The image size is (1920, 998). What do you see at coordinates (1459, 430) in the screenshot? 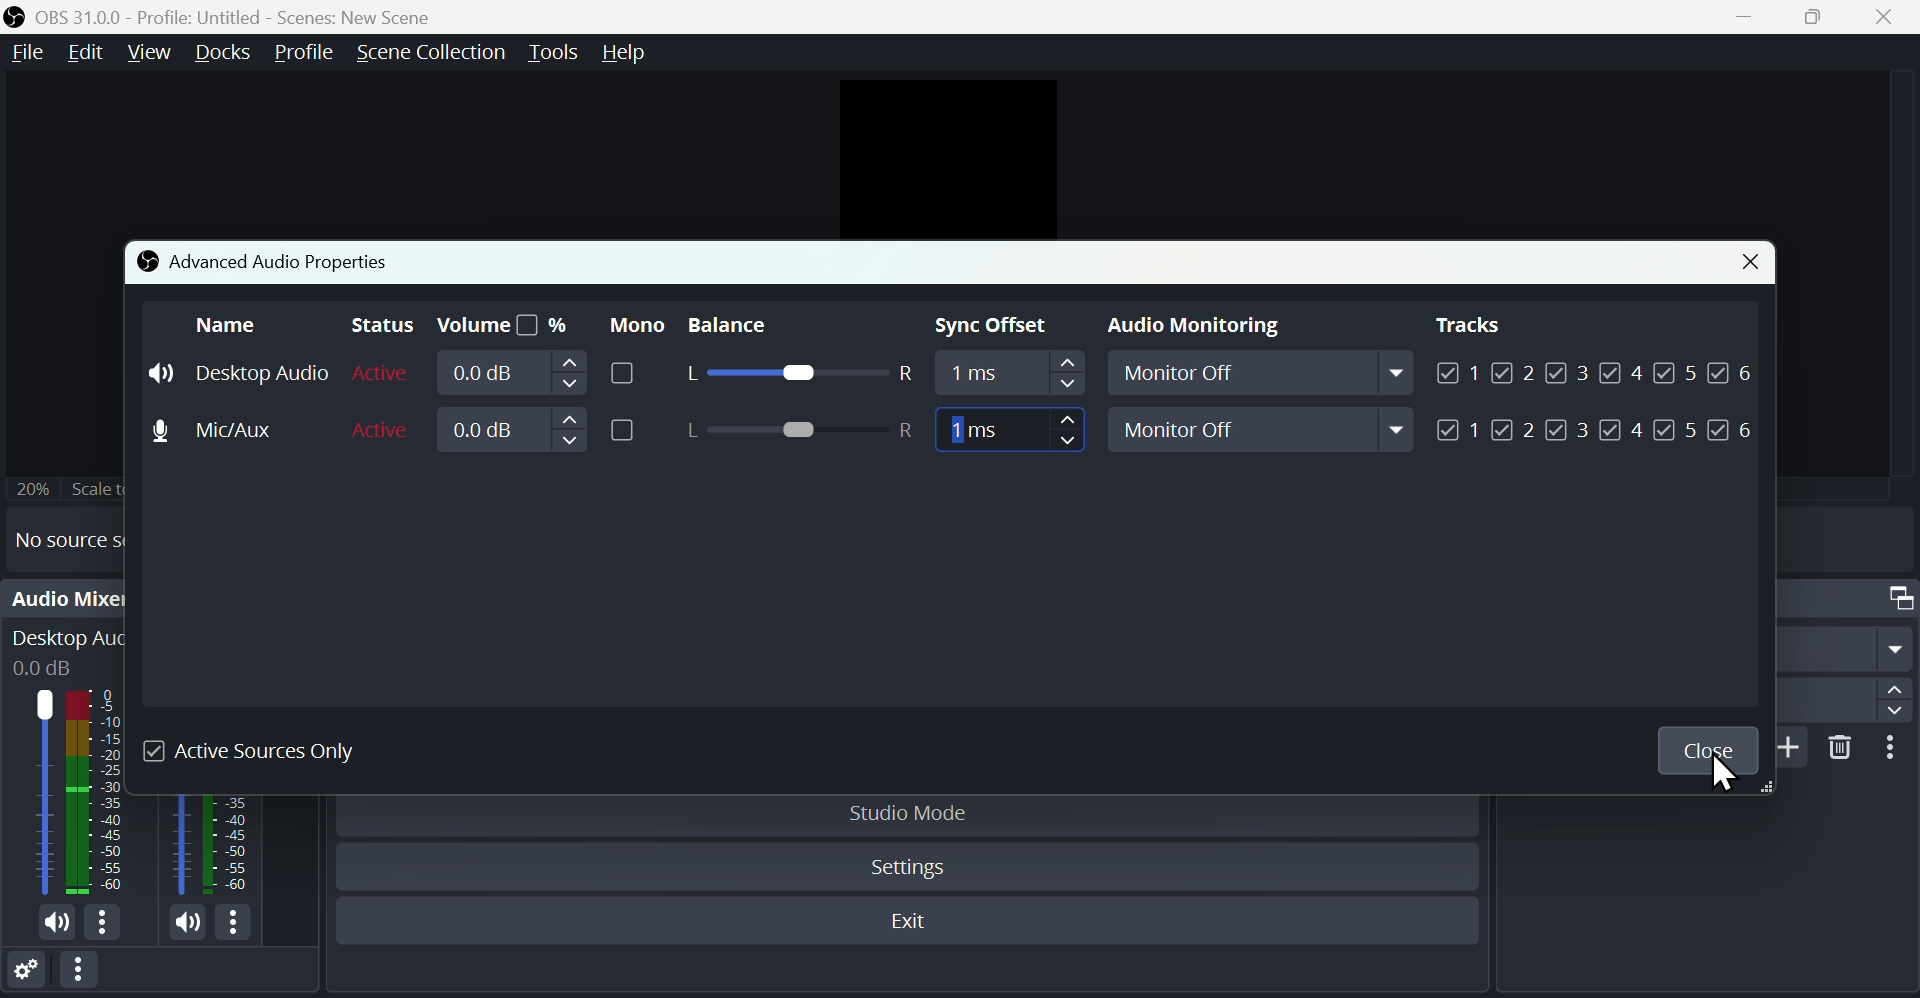
I see `(un)check Track 1` at bounding box center [1459, 430].